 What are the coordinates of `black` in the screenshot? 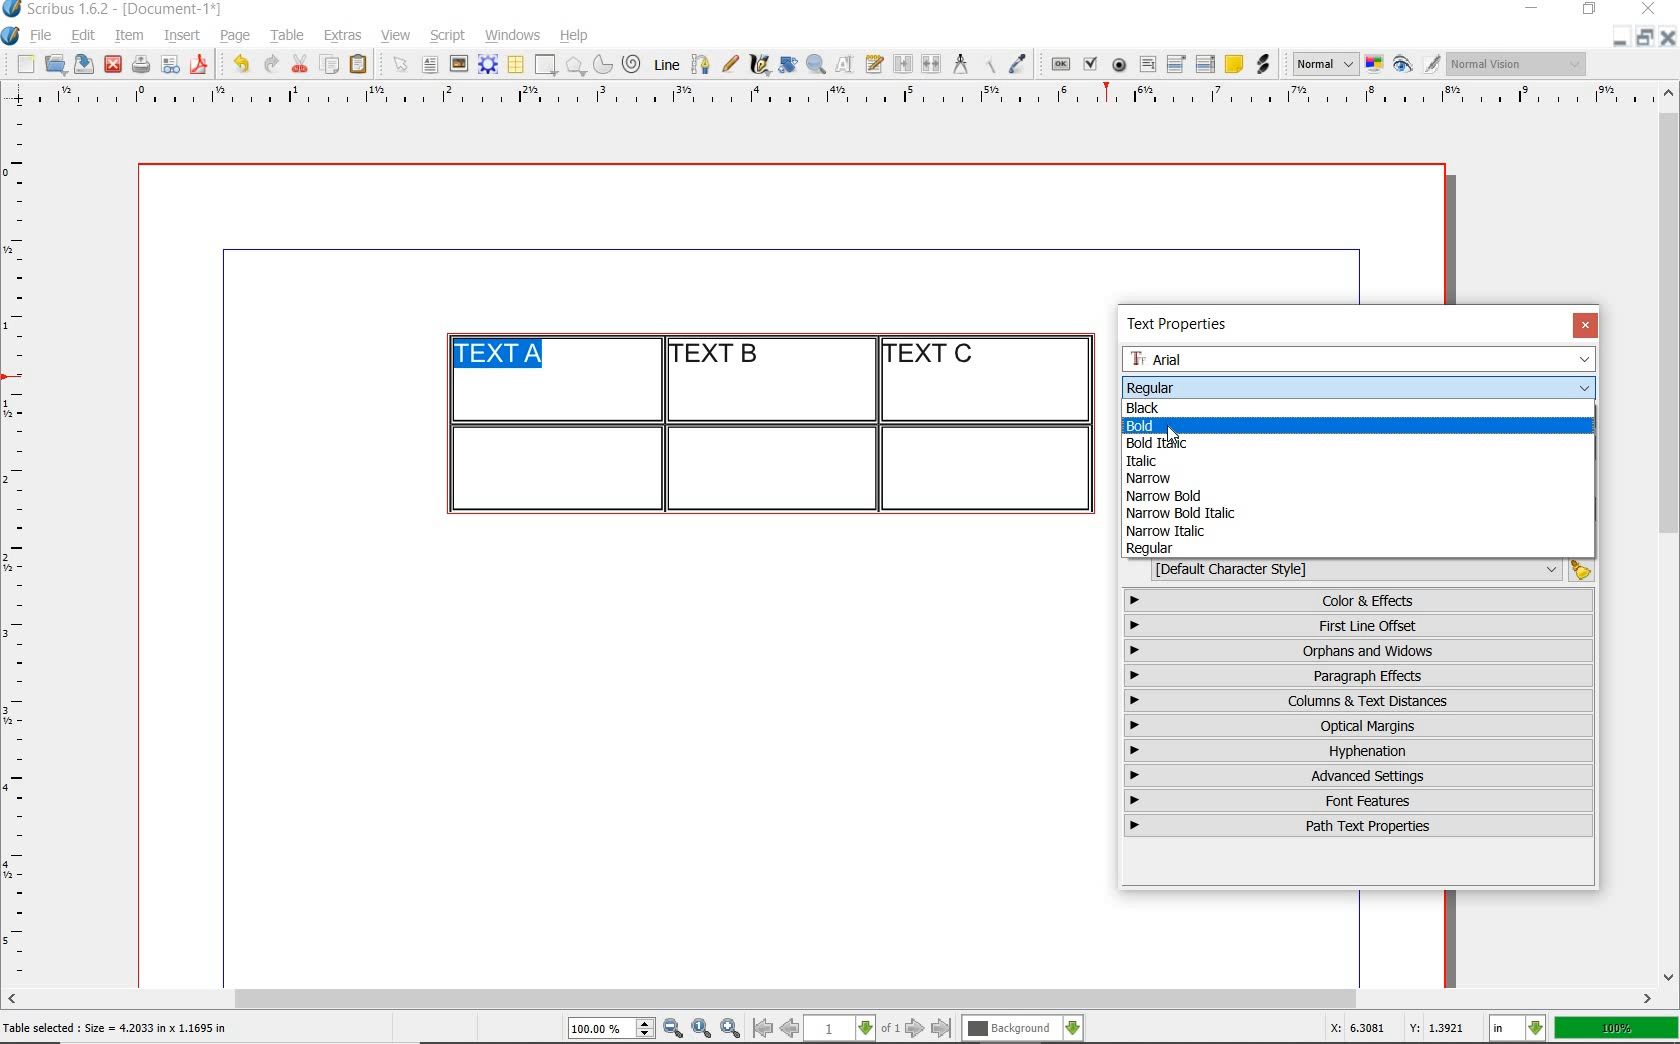 It's located at (1145, 406).